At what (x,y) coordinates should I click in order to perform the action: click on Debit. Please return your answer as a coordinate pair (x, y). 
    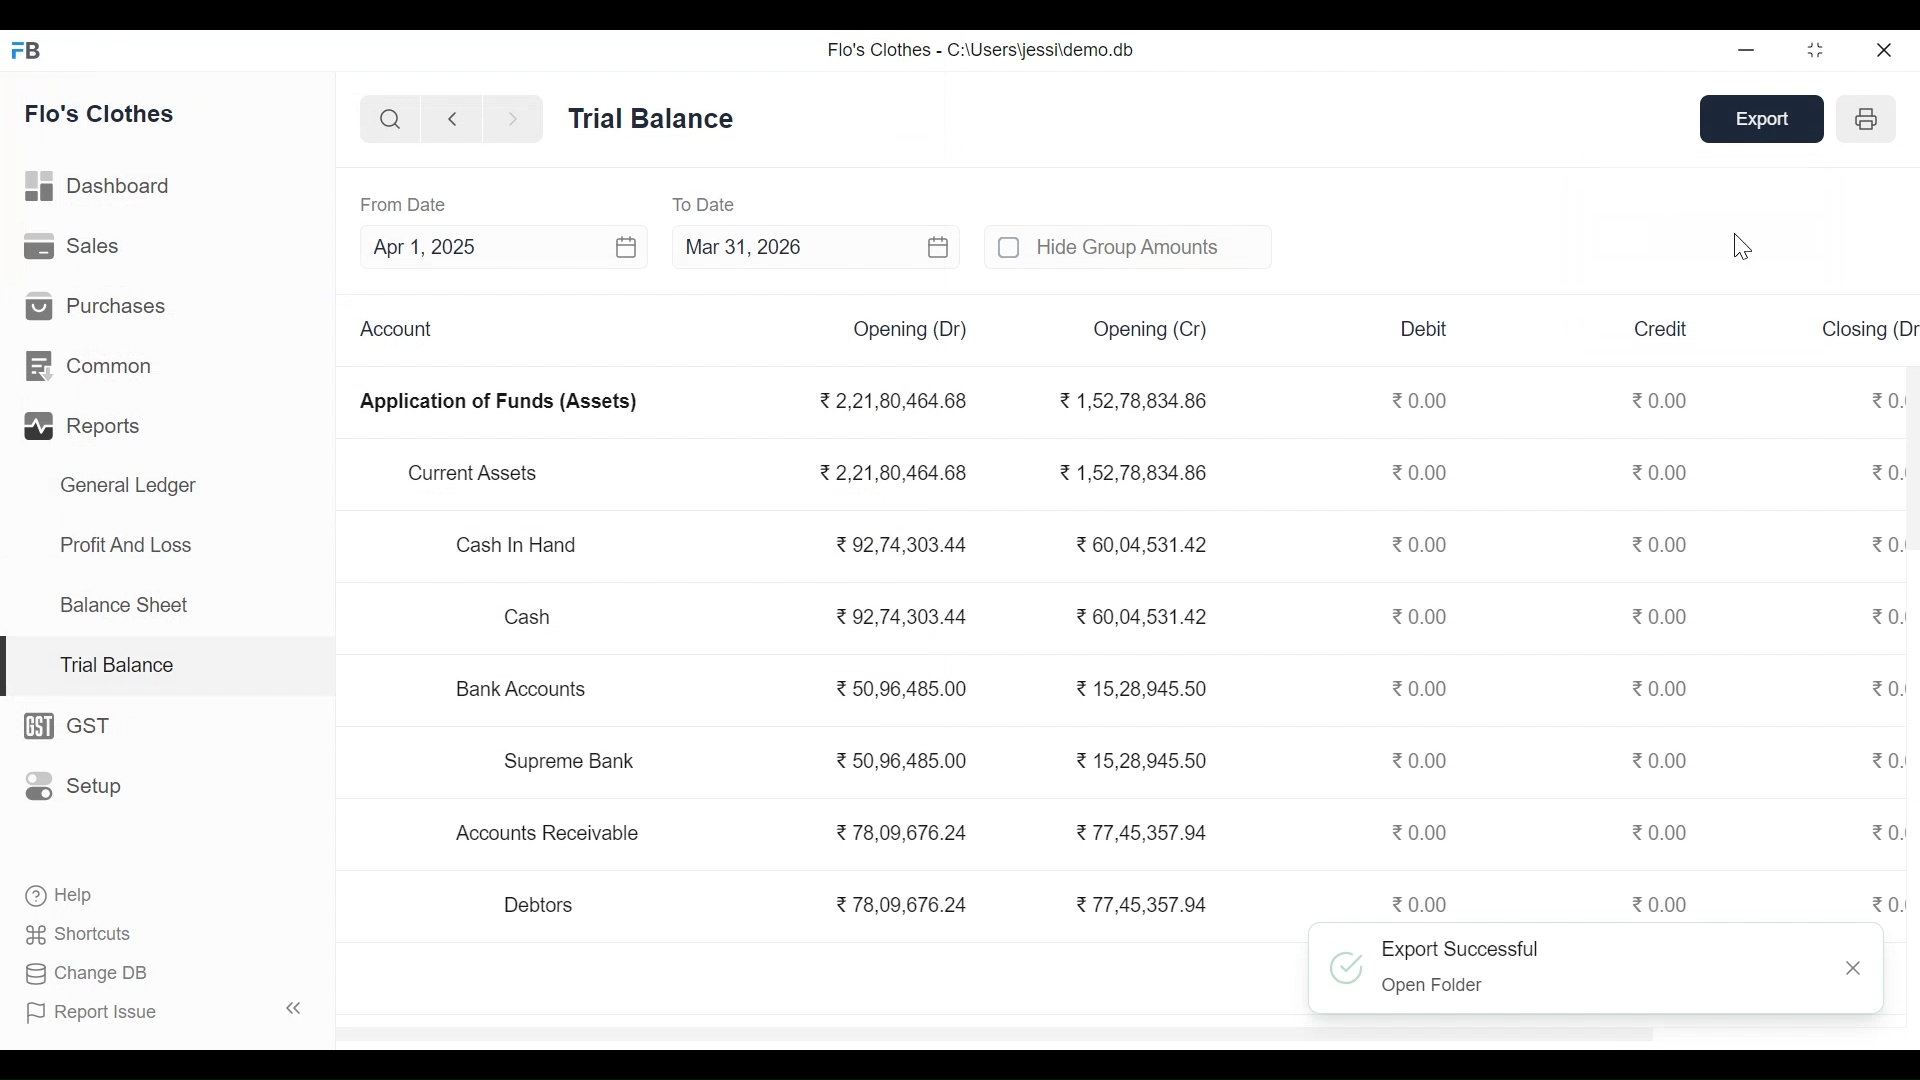
    Looking at the image, I should click on (1425, 329).